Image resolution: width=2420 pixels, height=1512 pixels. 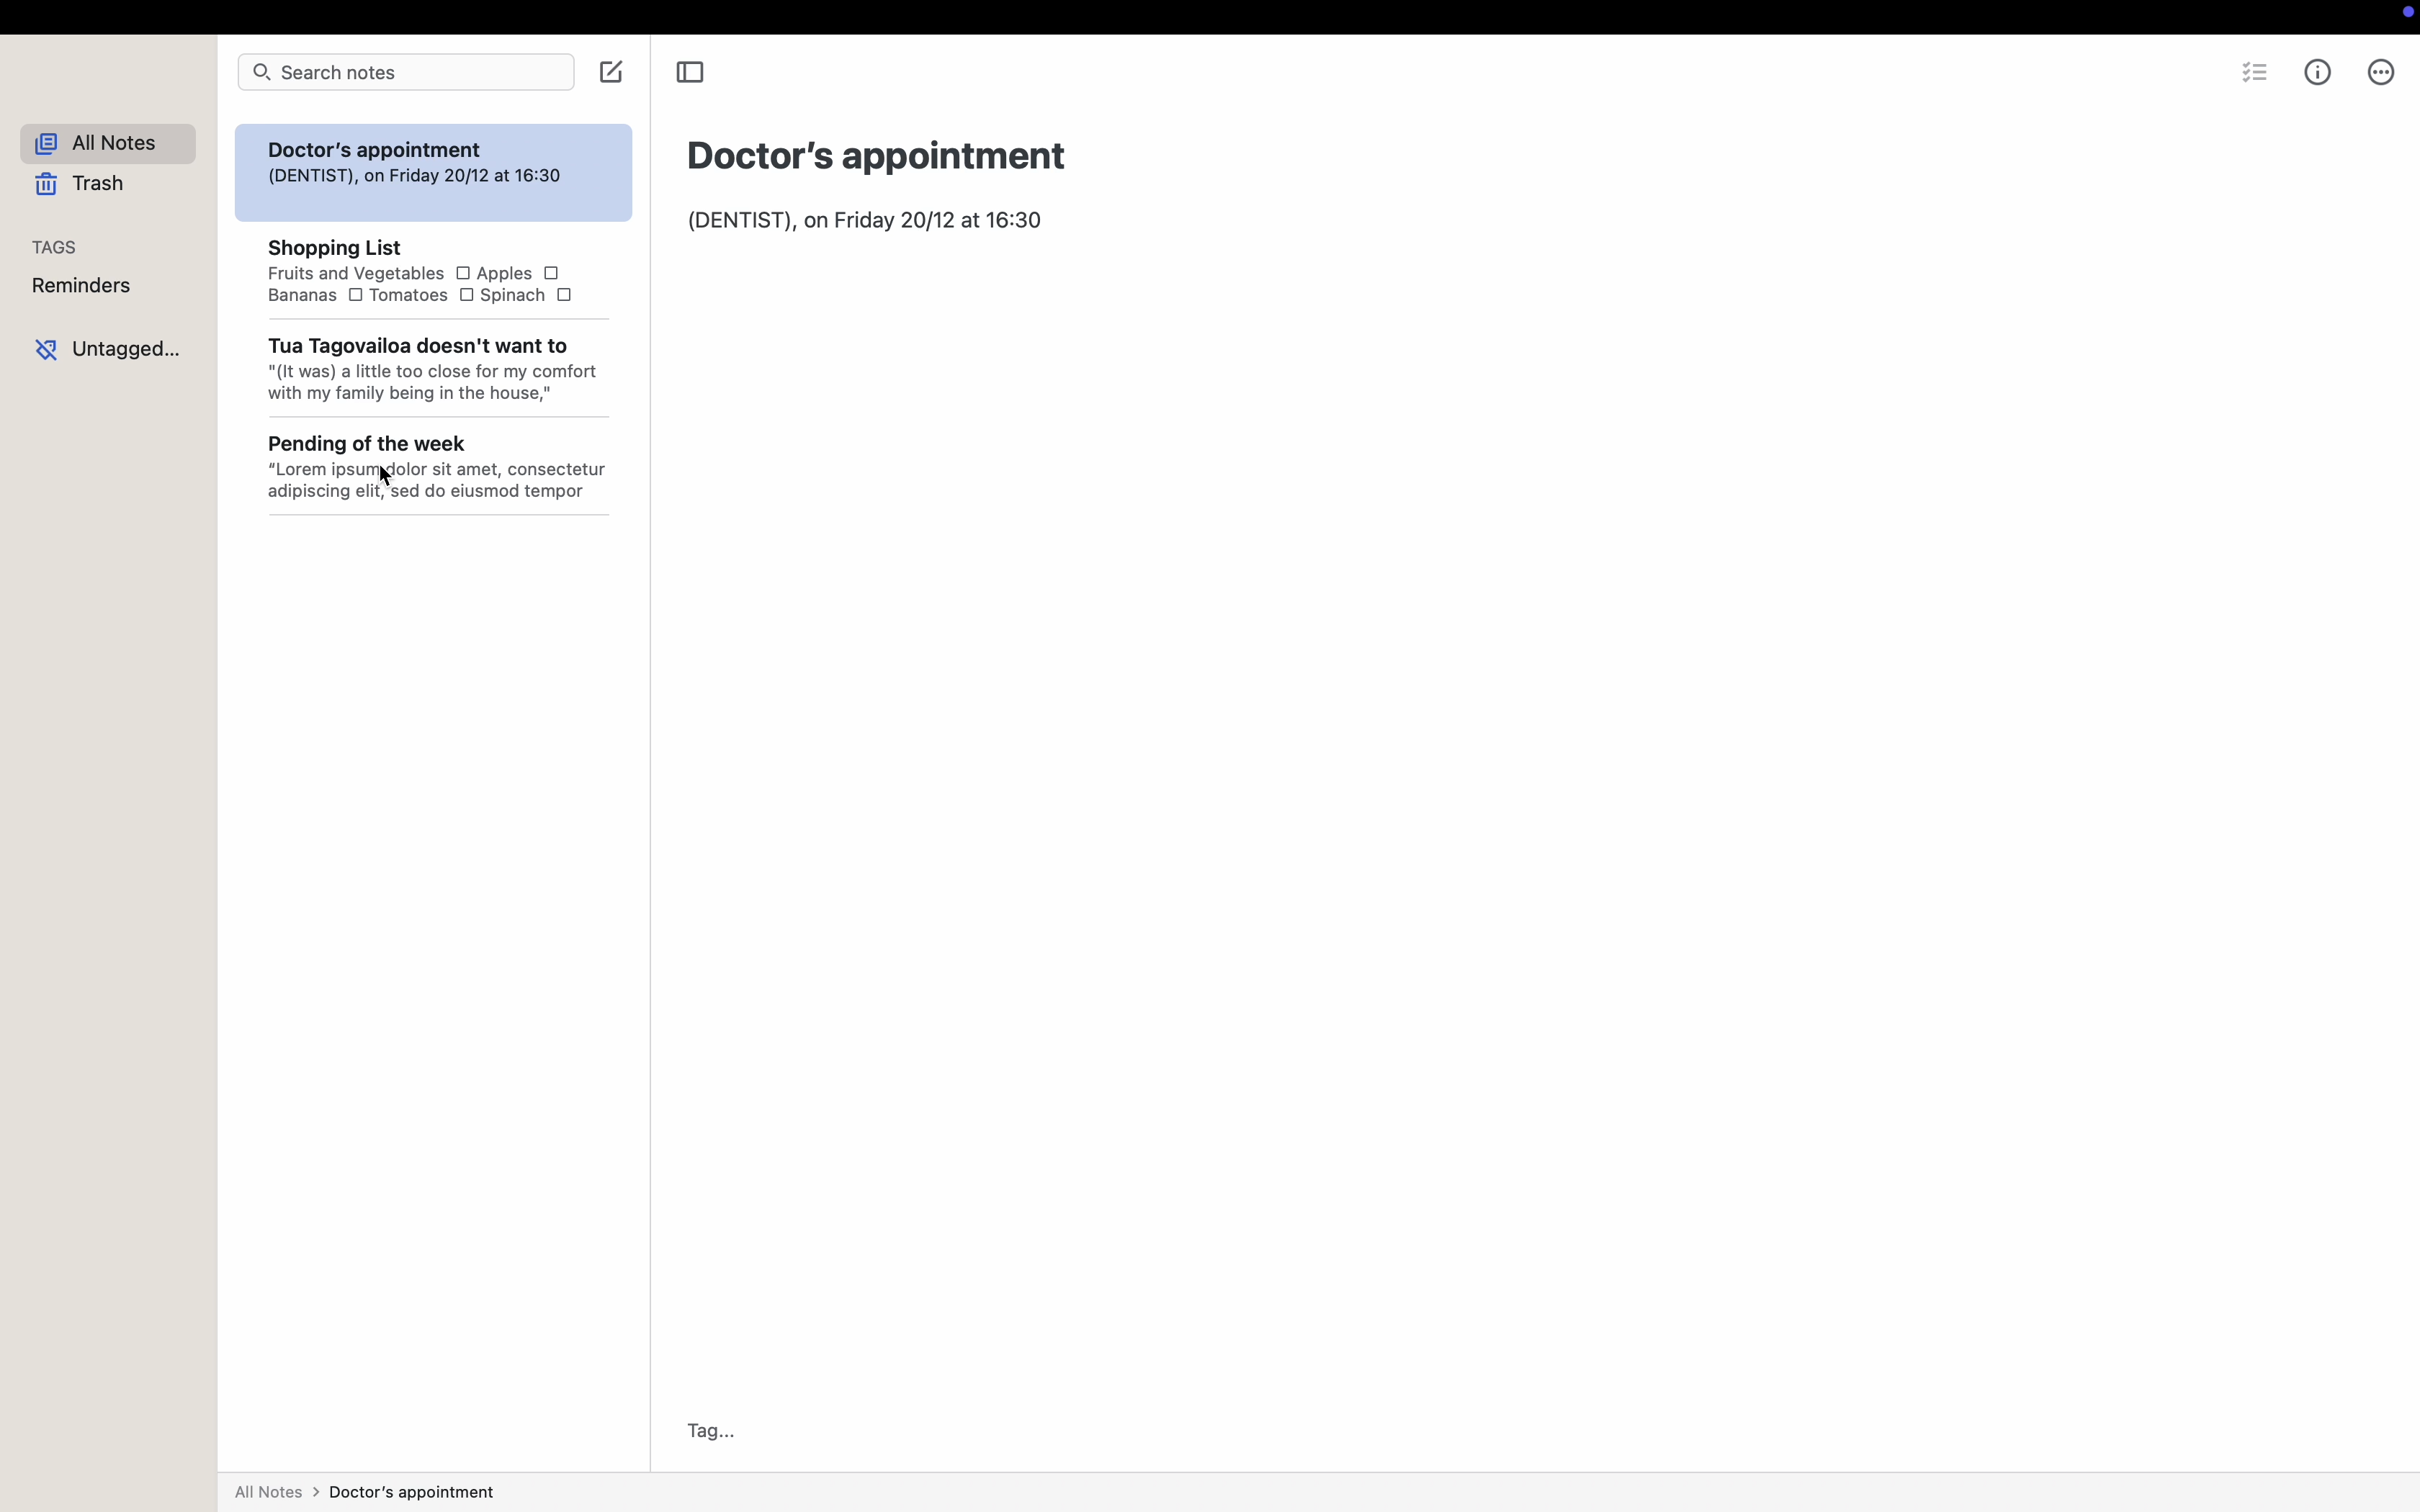 What do you see at coordinates (427, 269) in the screenshot?
I see `SHOPPING List Fruits and Vegetables O Apples OBananas [OO Tomatoes [OO Spinach O` at bounding box center [427, 269].